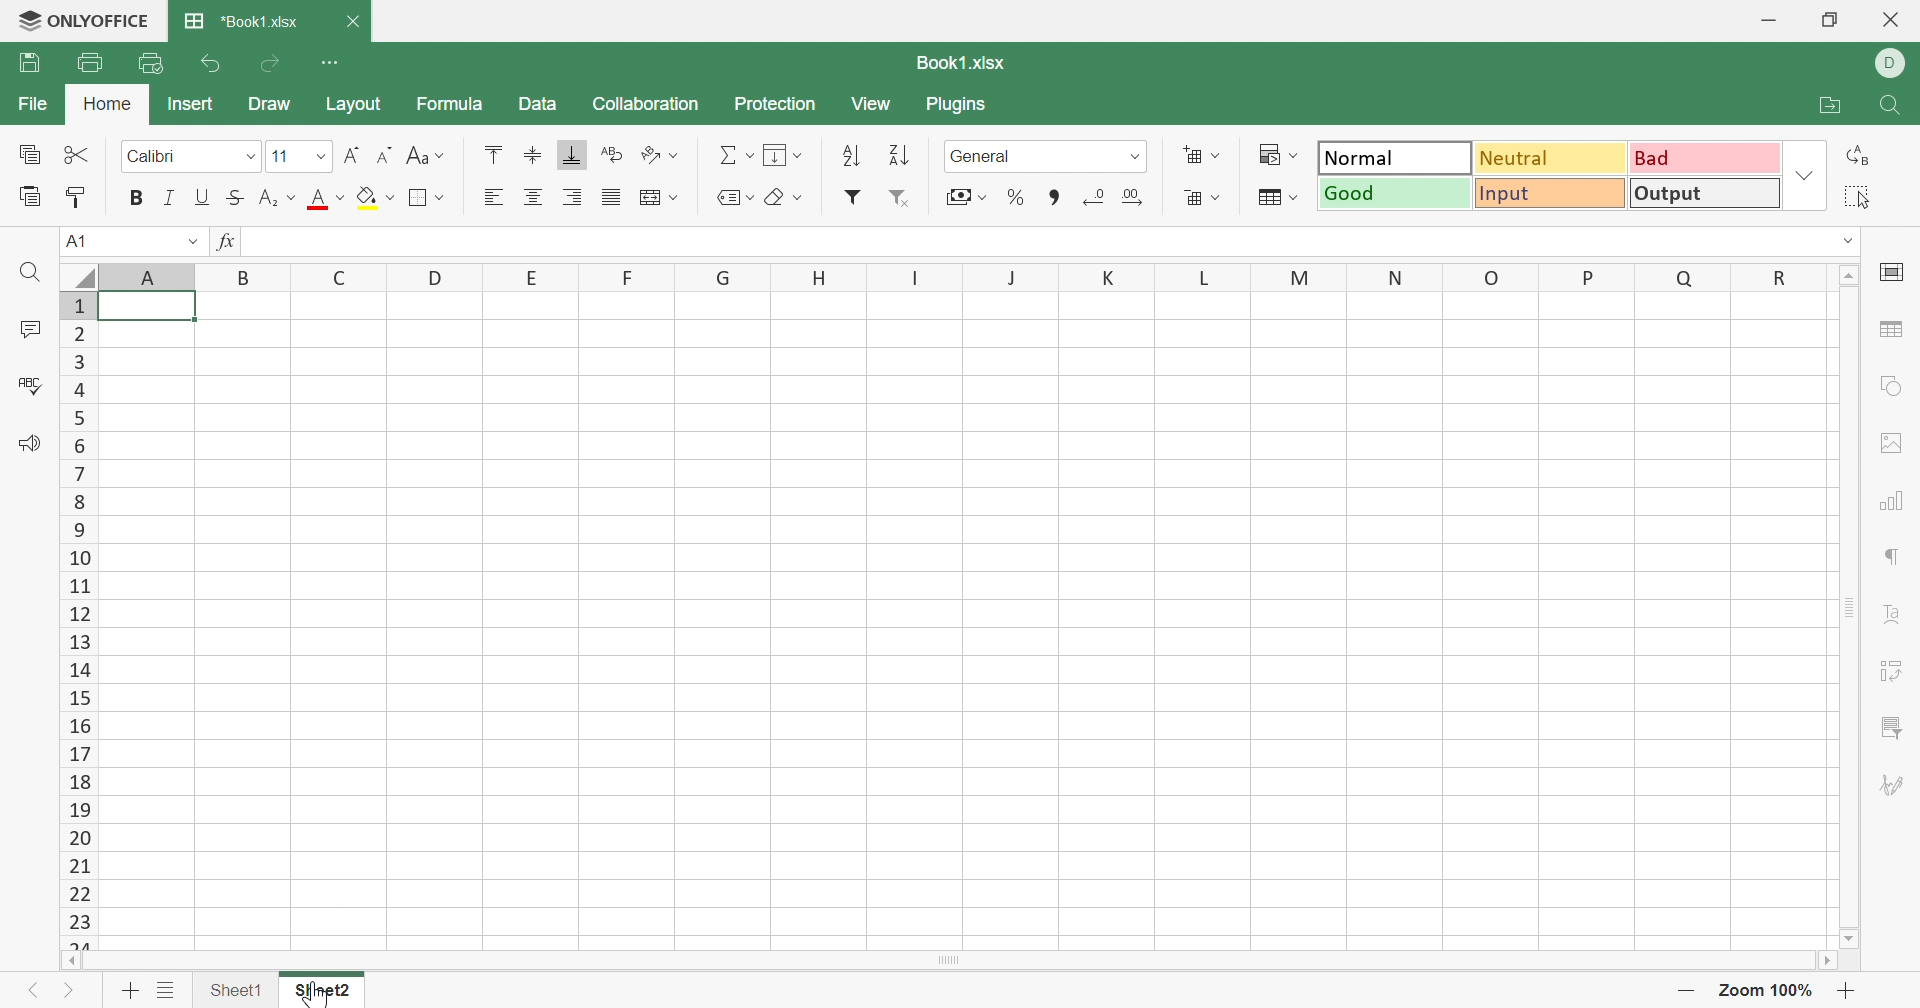 This screenshot has width=1920, height=1008. What do you see at coordinates (130, 989) in the screenshot?
I see `Add sheet` at bounding box center [130, 989].